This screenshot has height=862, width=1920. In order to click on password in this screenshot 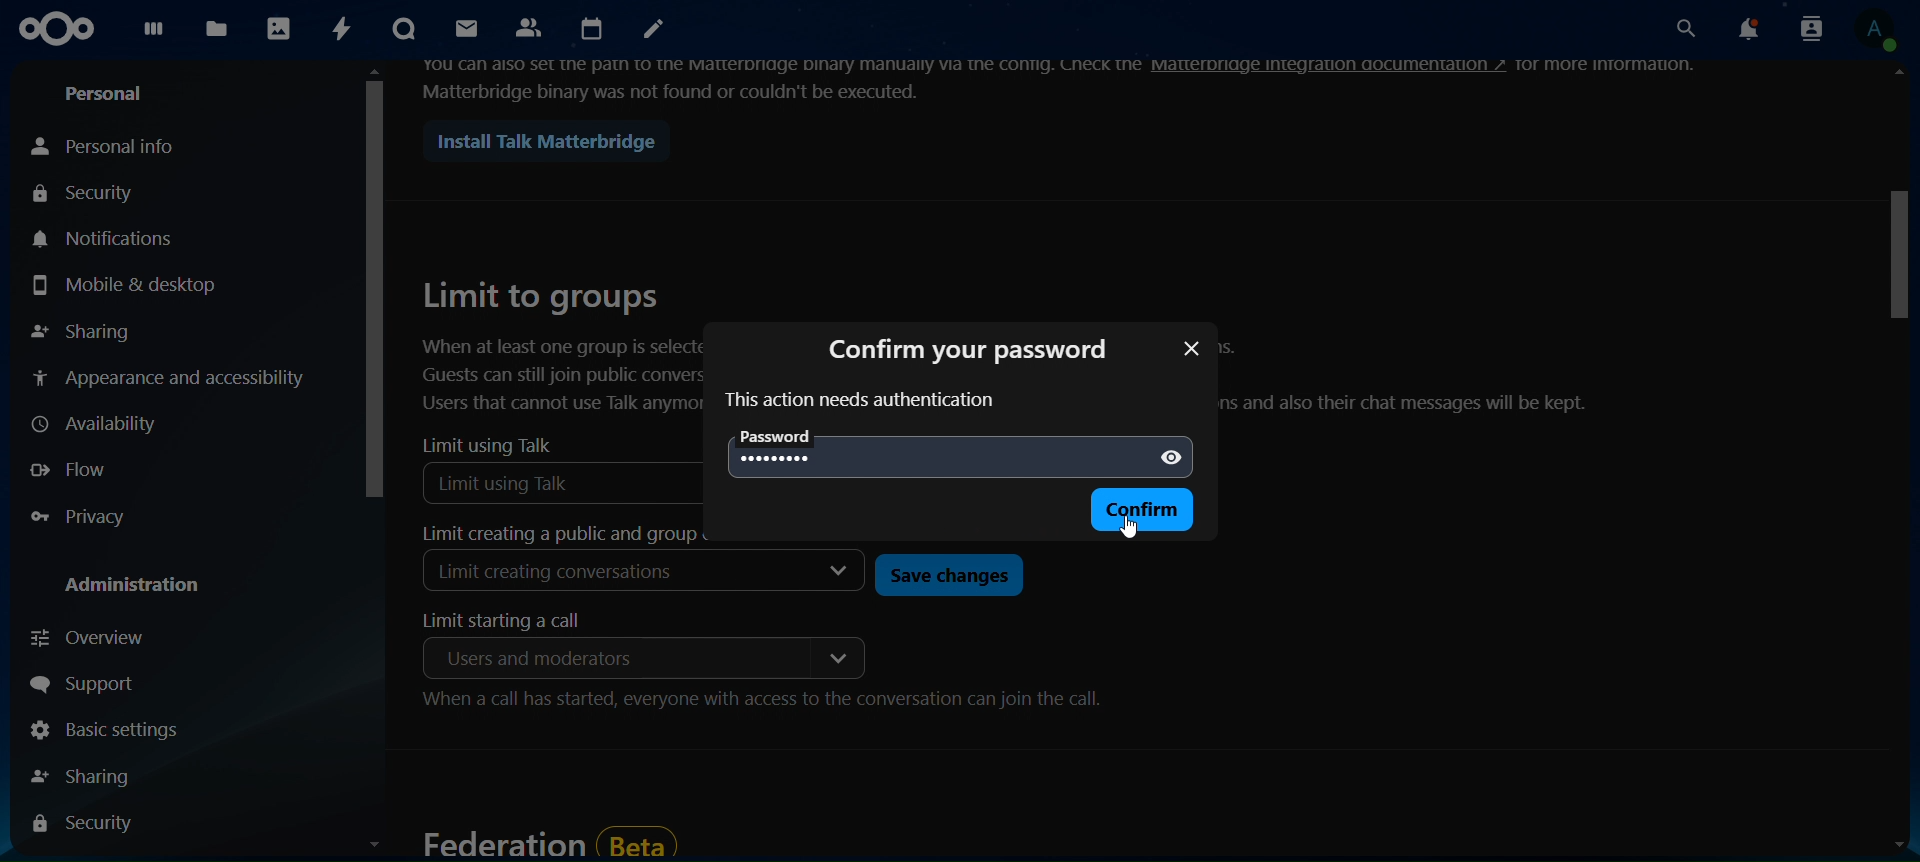, I will do `click(797, 437)`.